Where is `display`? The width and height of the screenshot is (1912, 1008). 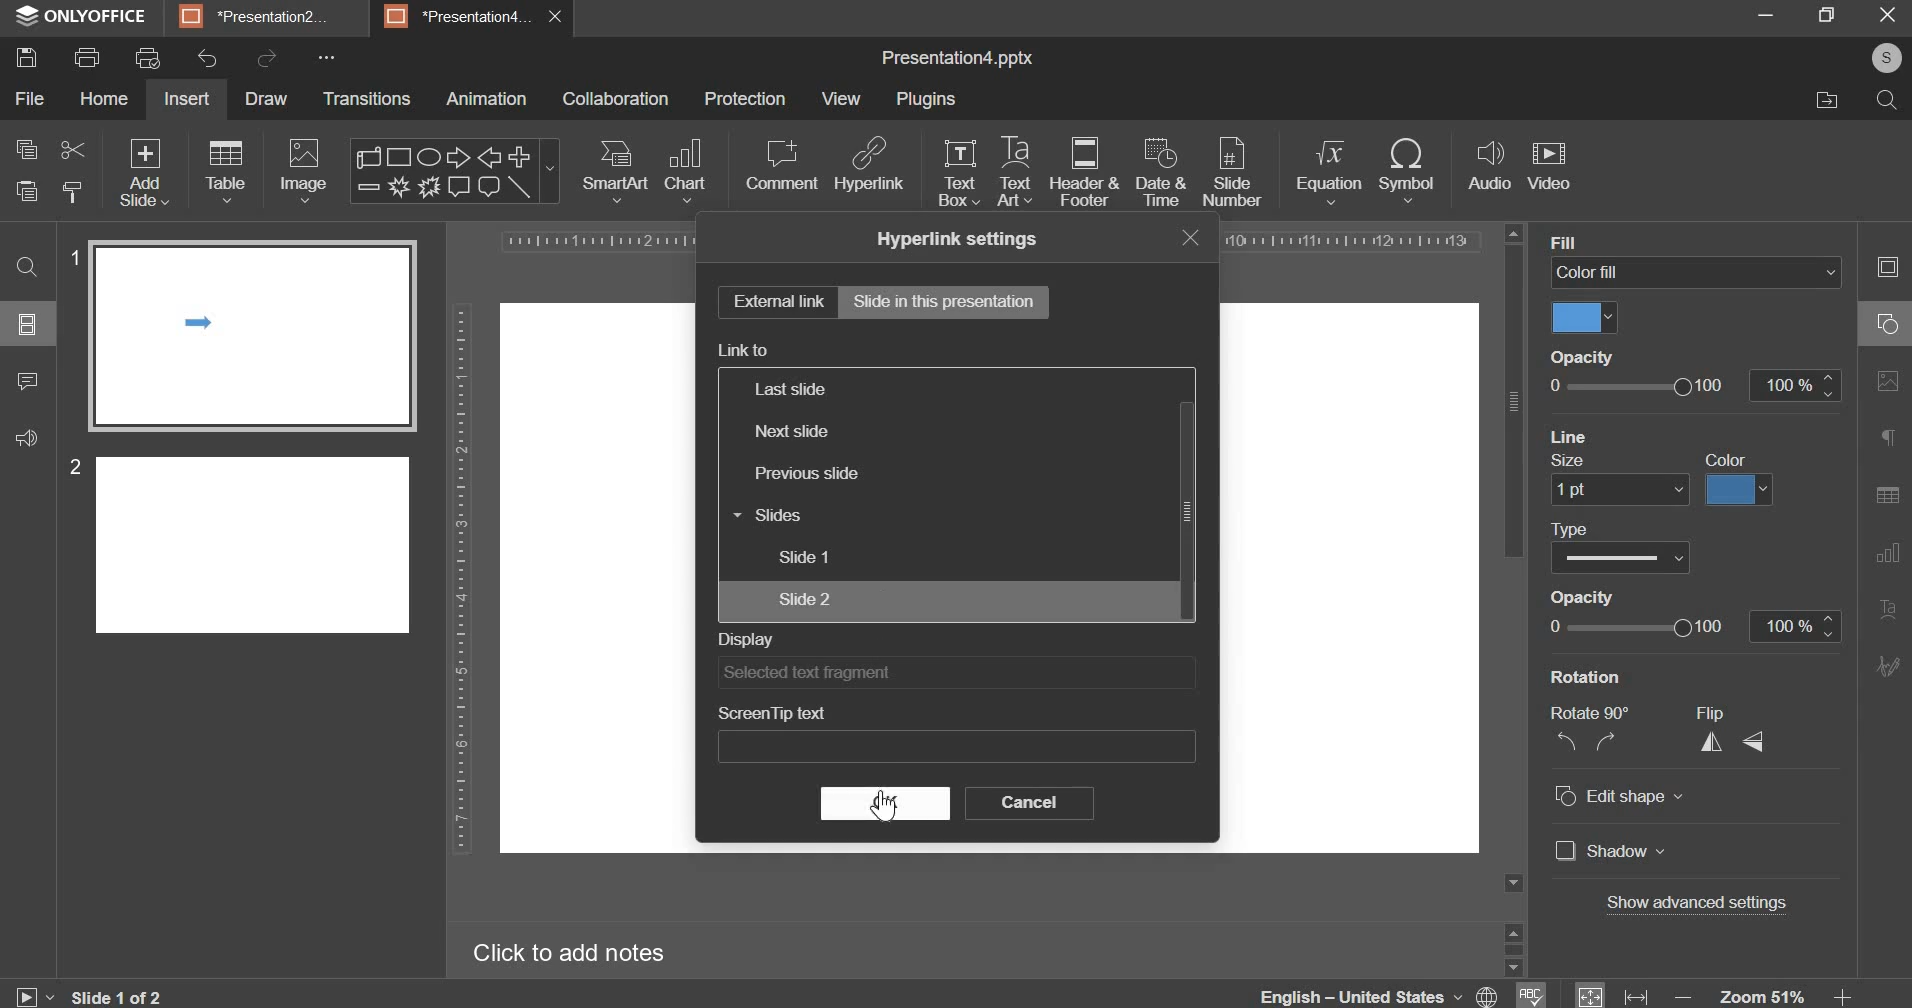
display is located at coordinates (949, 634).